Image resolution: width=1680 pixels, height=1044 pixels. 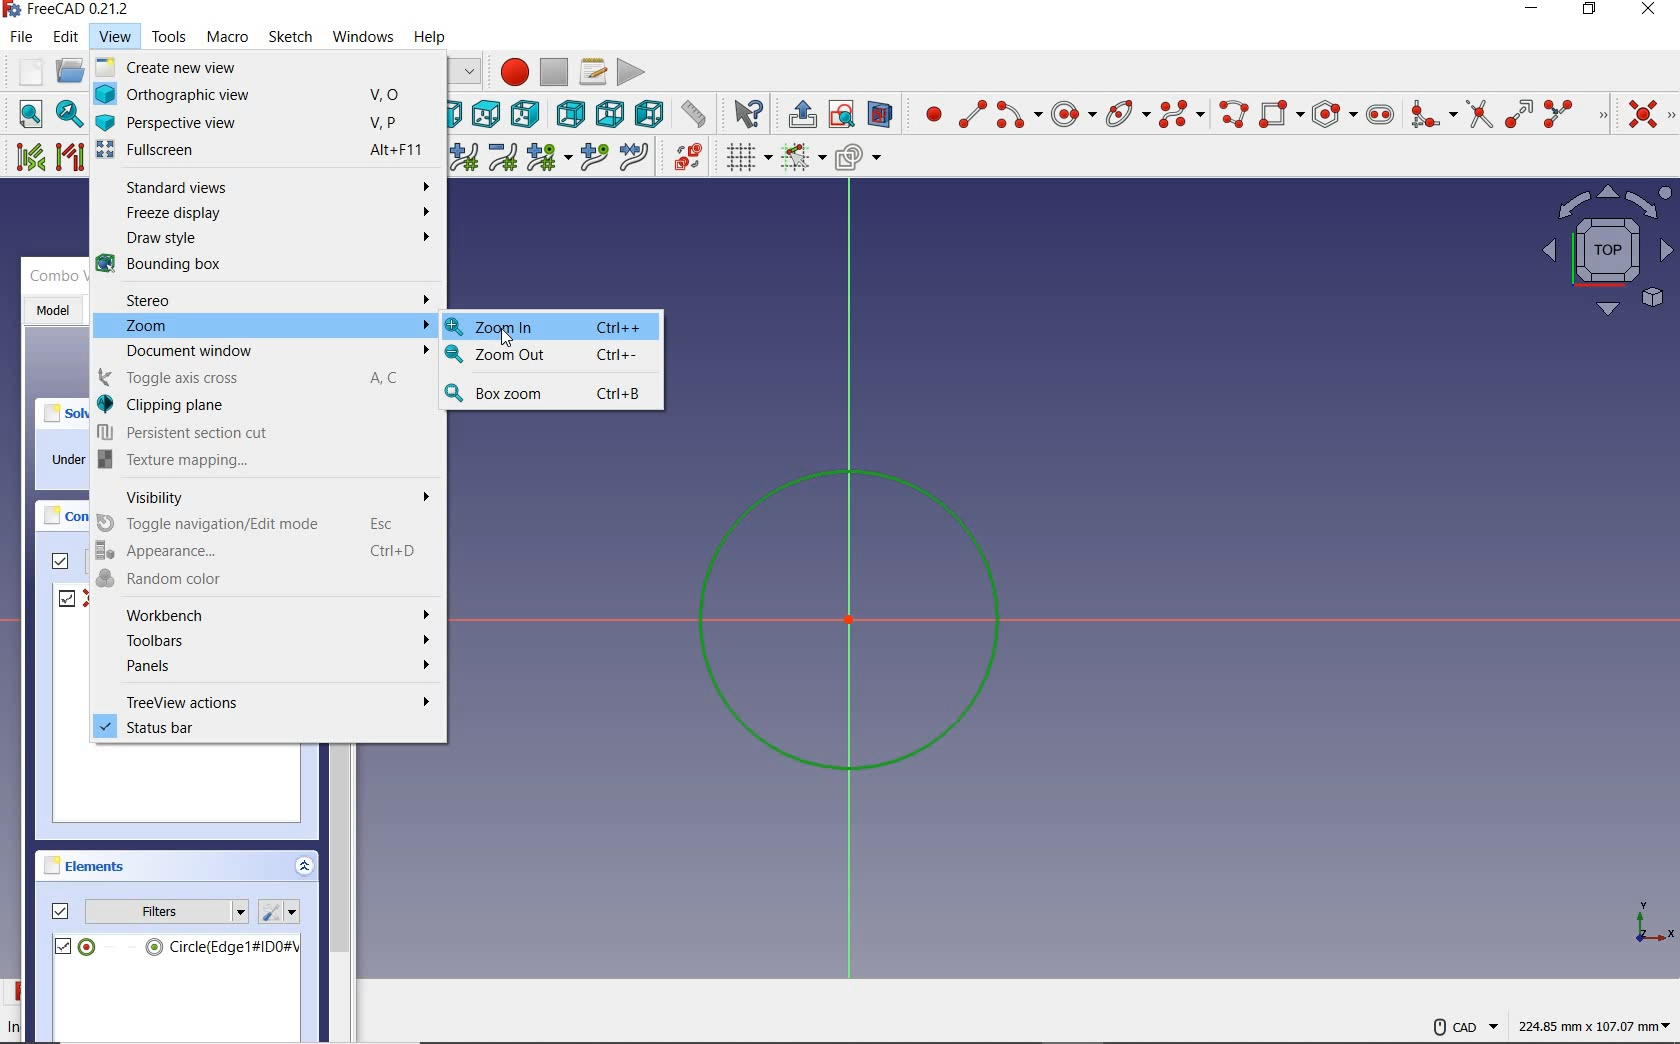 What do you see at coordinates (510, 342) in the screenshot?
I see `cursor` at bounding box center [510, 342].